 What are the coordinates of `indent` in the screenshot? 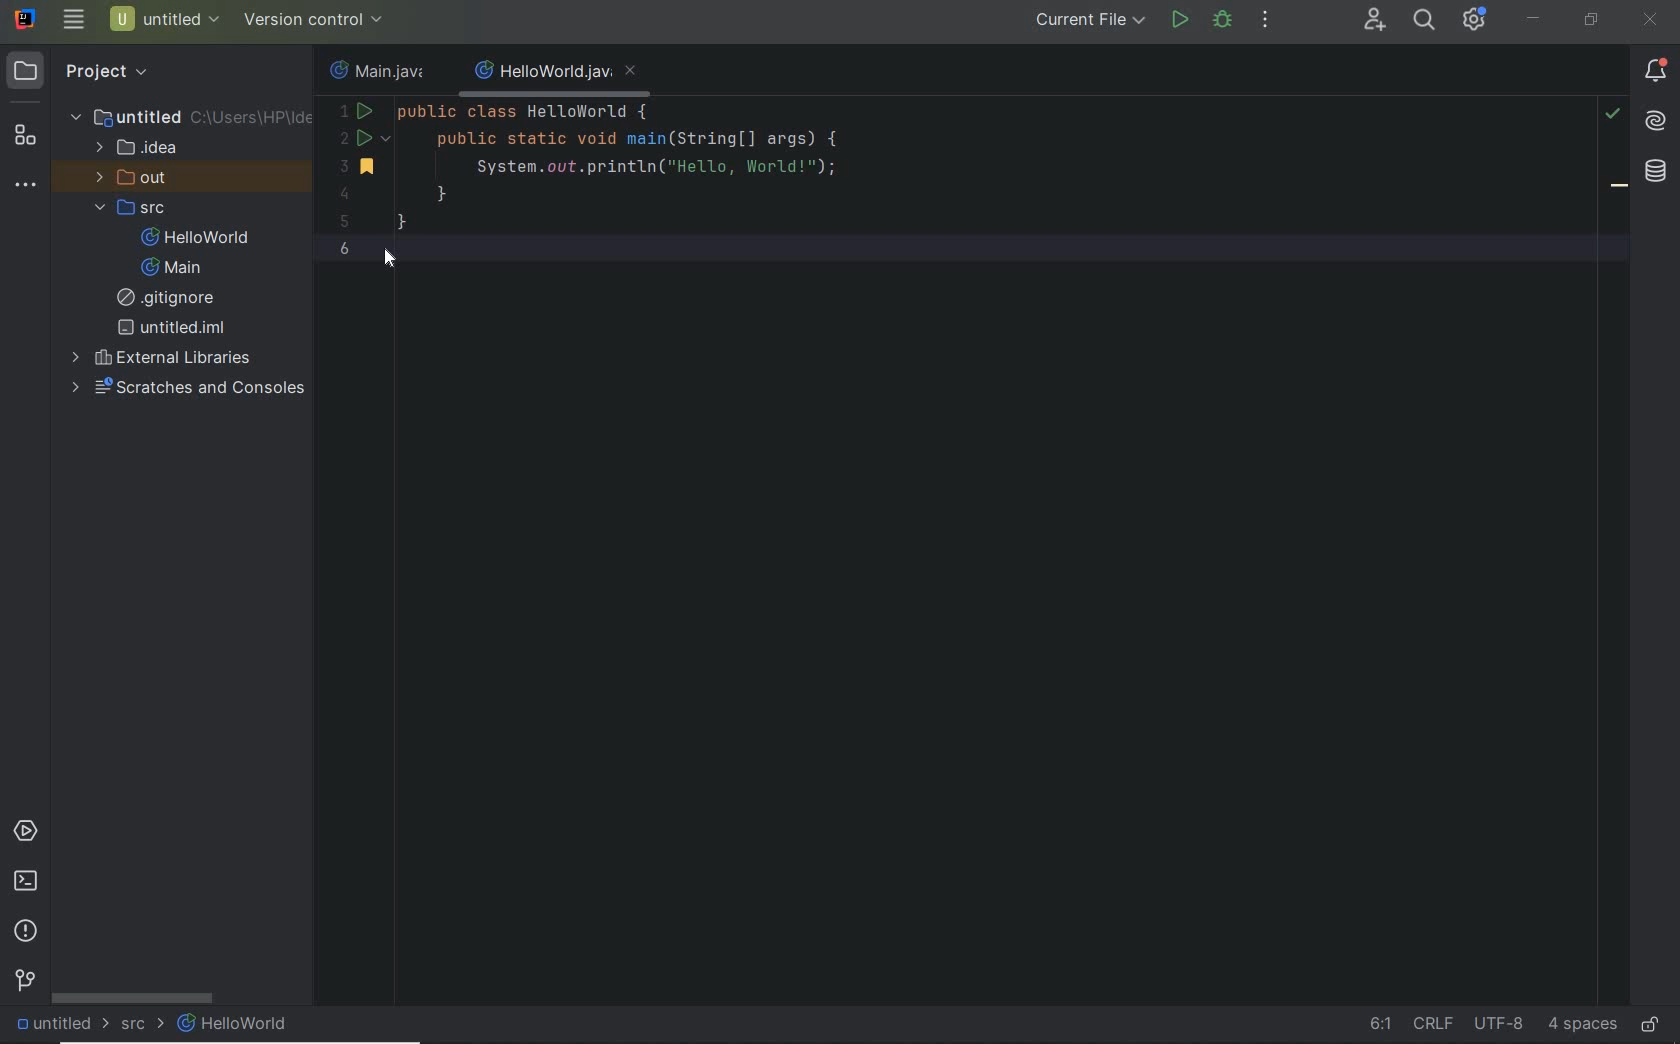 It's located at (1582, 1027).